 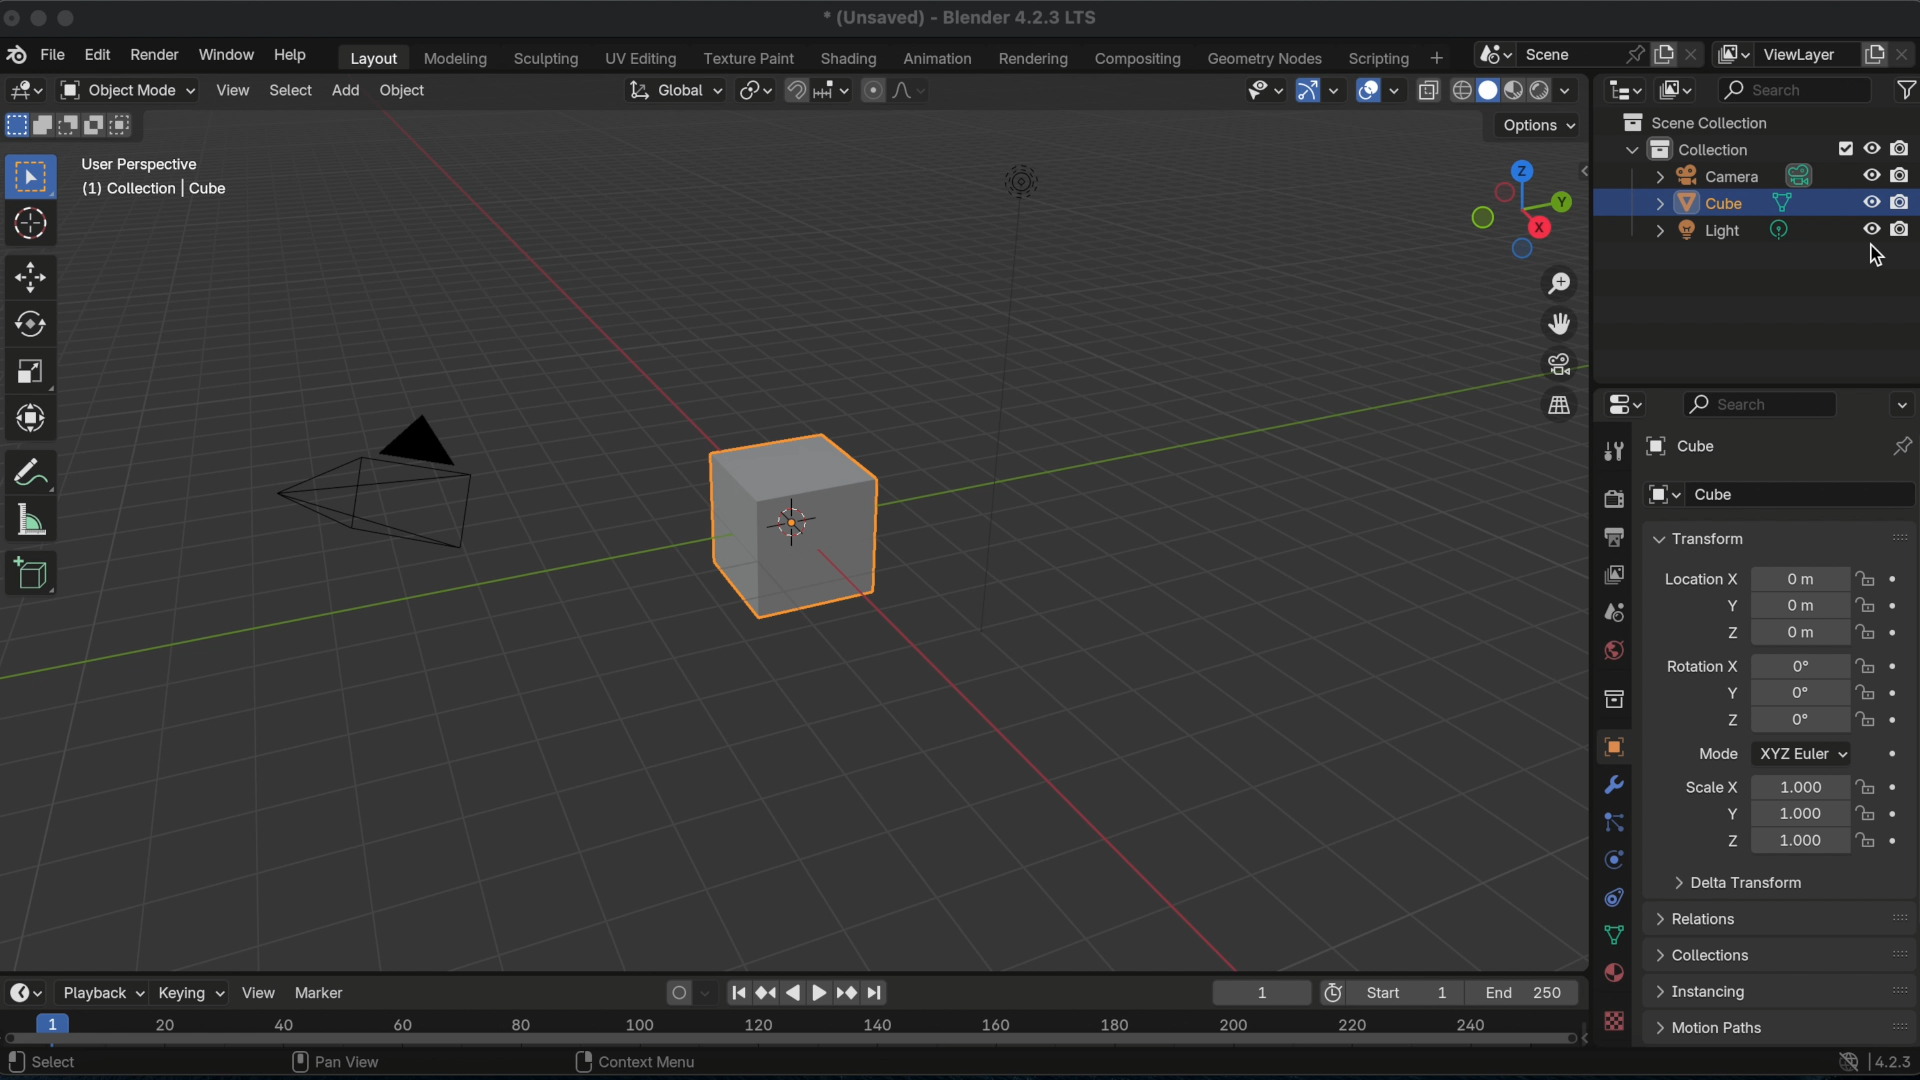 What do you see at coordinates (1865, 786) in the screenshot?
I see `lock scale` at bounding box center [1865, 786].